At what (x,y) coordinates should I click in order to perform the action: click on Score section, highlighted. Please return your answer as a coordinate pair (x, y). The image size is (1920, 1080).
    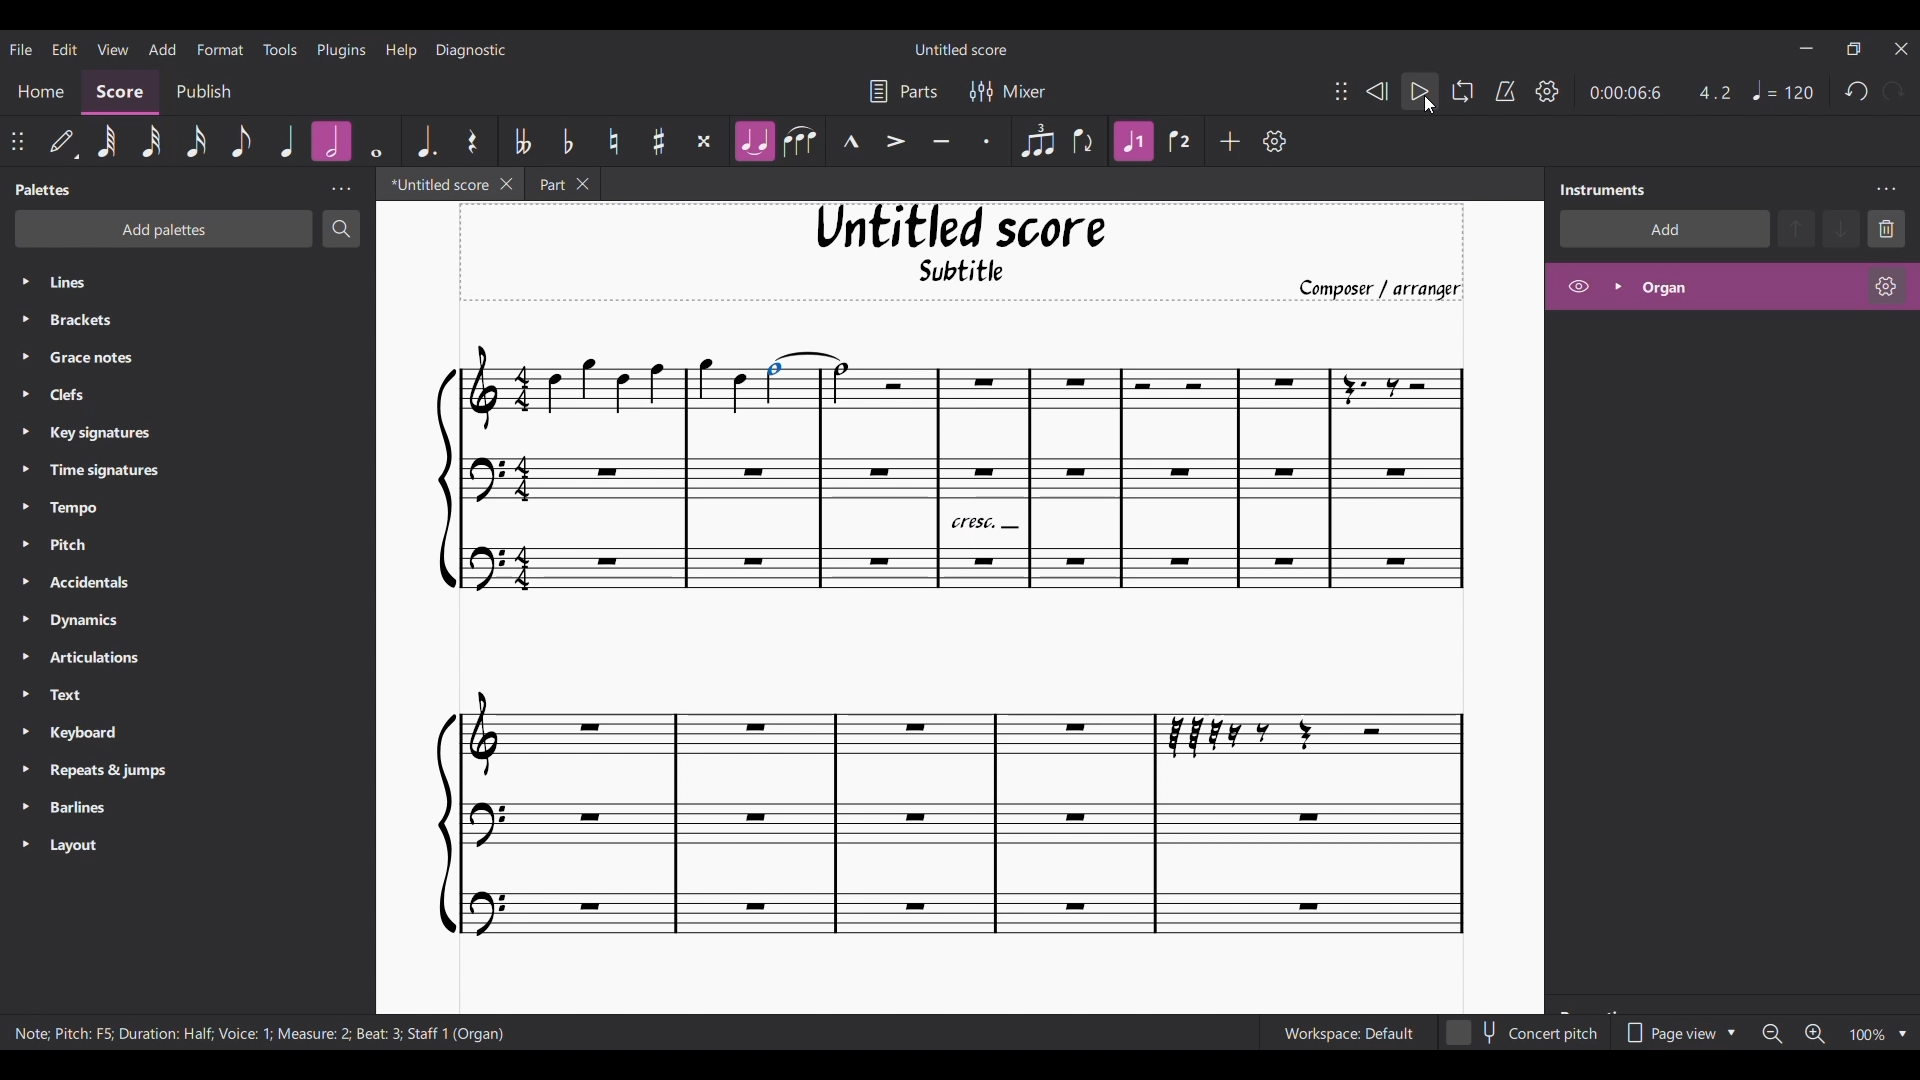
    Looking at the image, I should click on (120, 93).